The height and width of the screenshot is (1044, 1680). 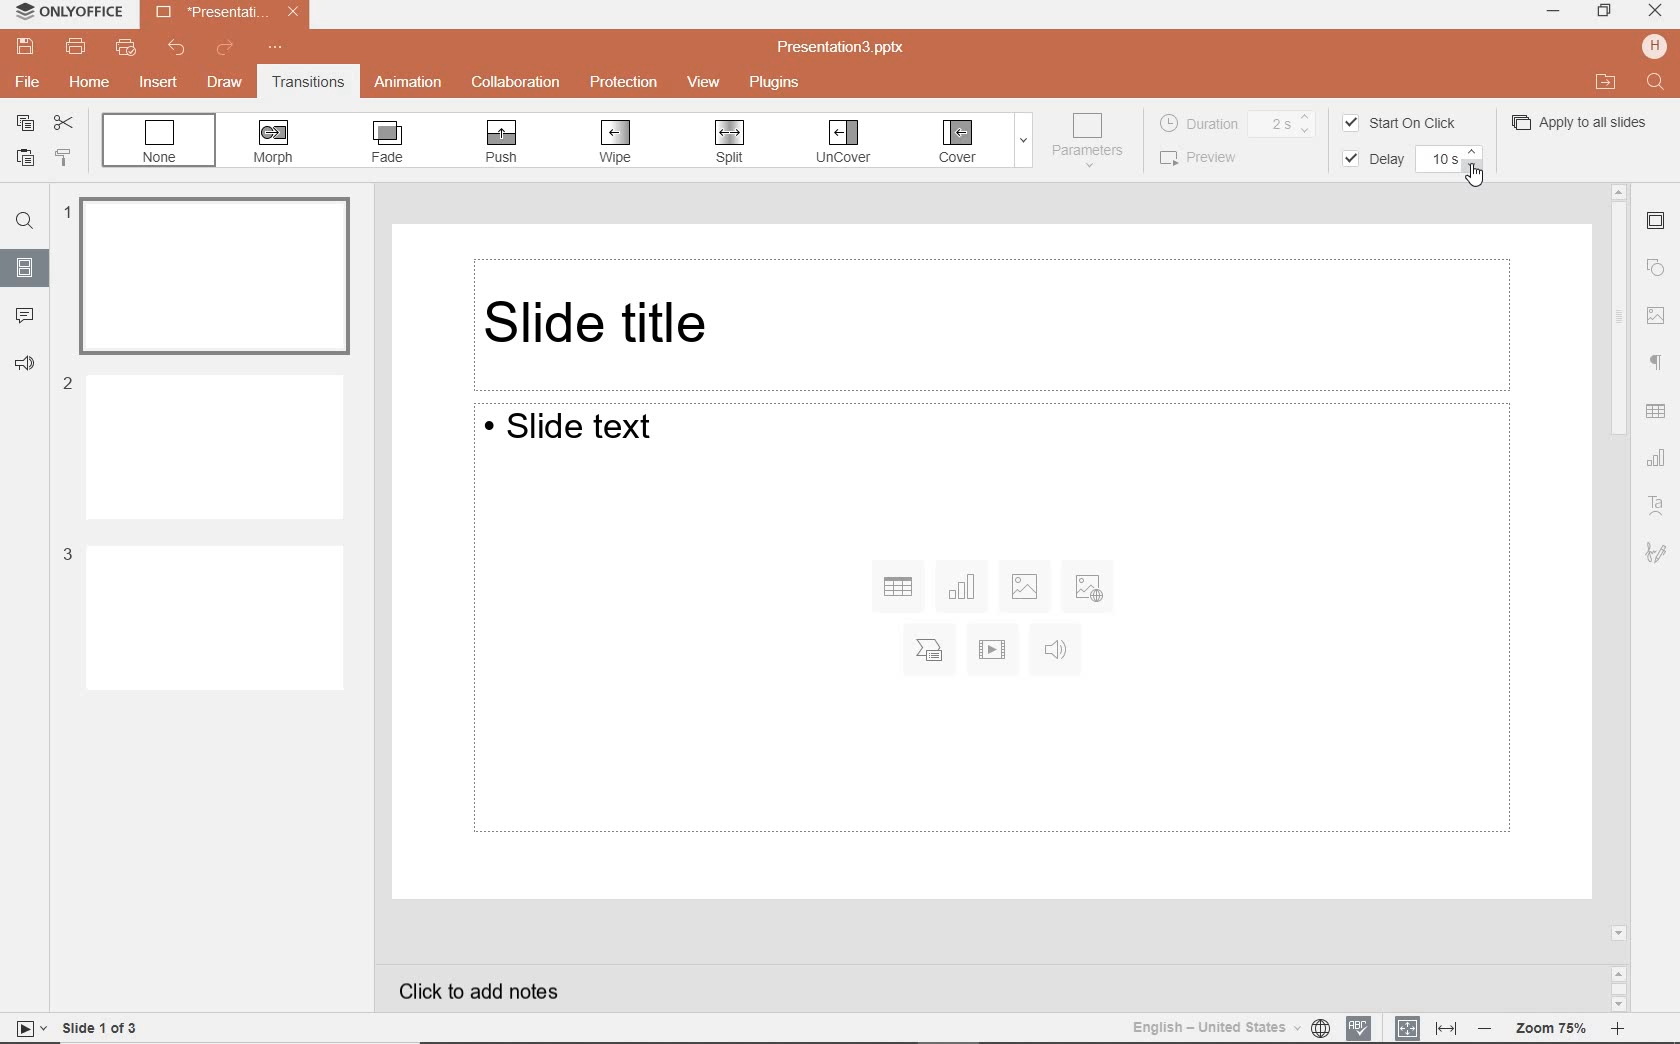 What do you see at coordinates (498, 142) in the screenshot?
I see `PUSH` at bounding box center [498, 142].